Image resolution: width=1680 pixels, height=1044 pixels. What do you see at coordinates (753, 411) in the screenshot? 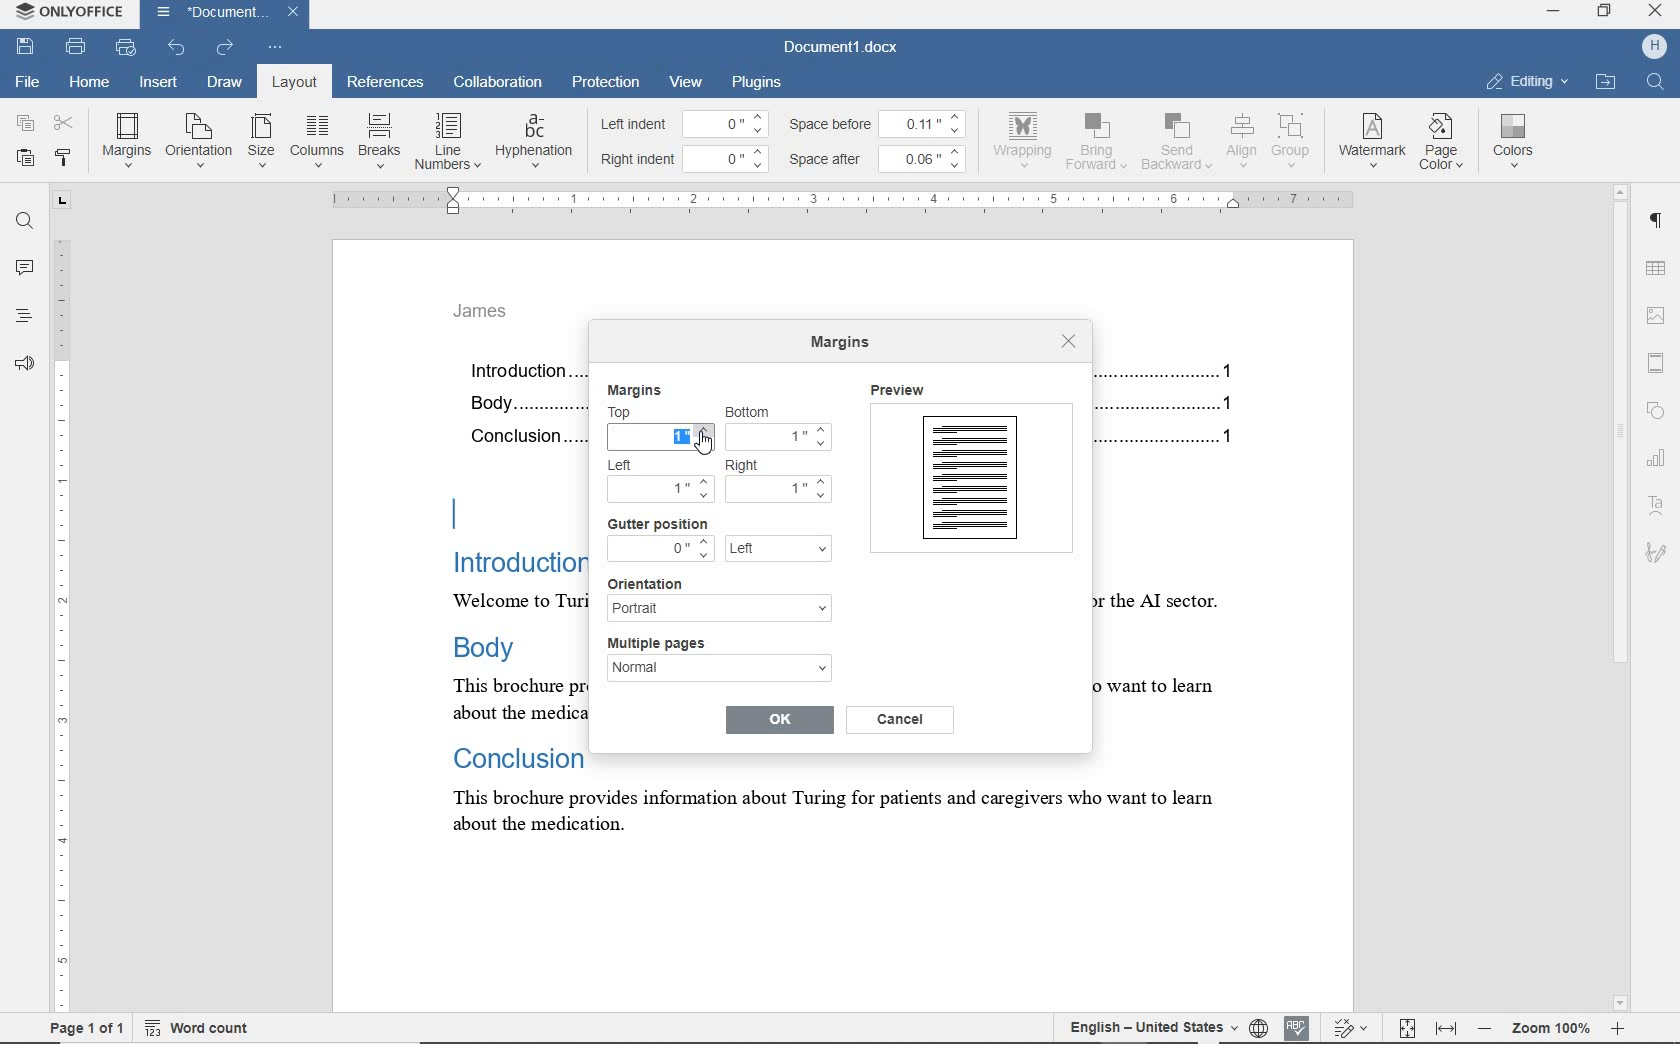
I see `bottom` at bounding box center [753, 411].